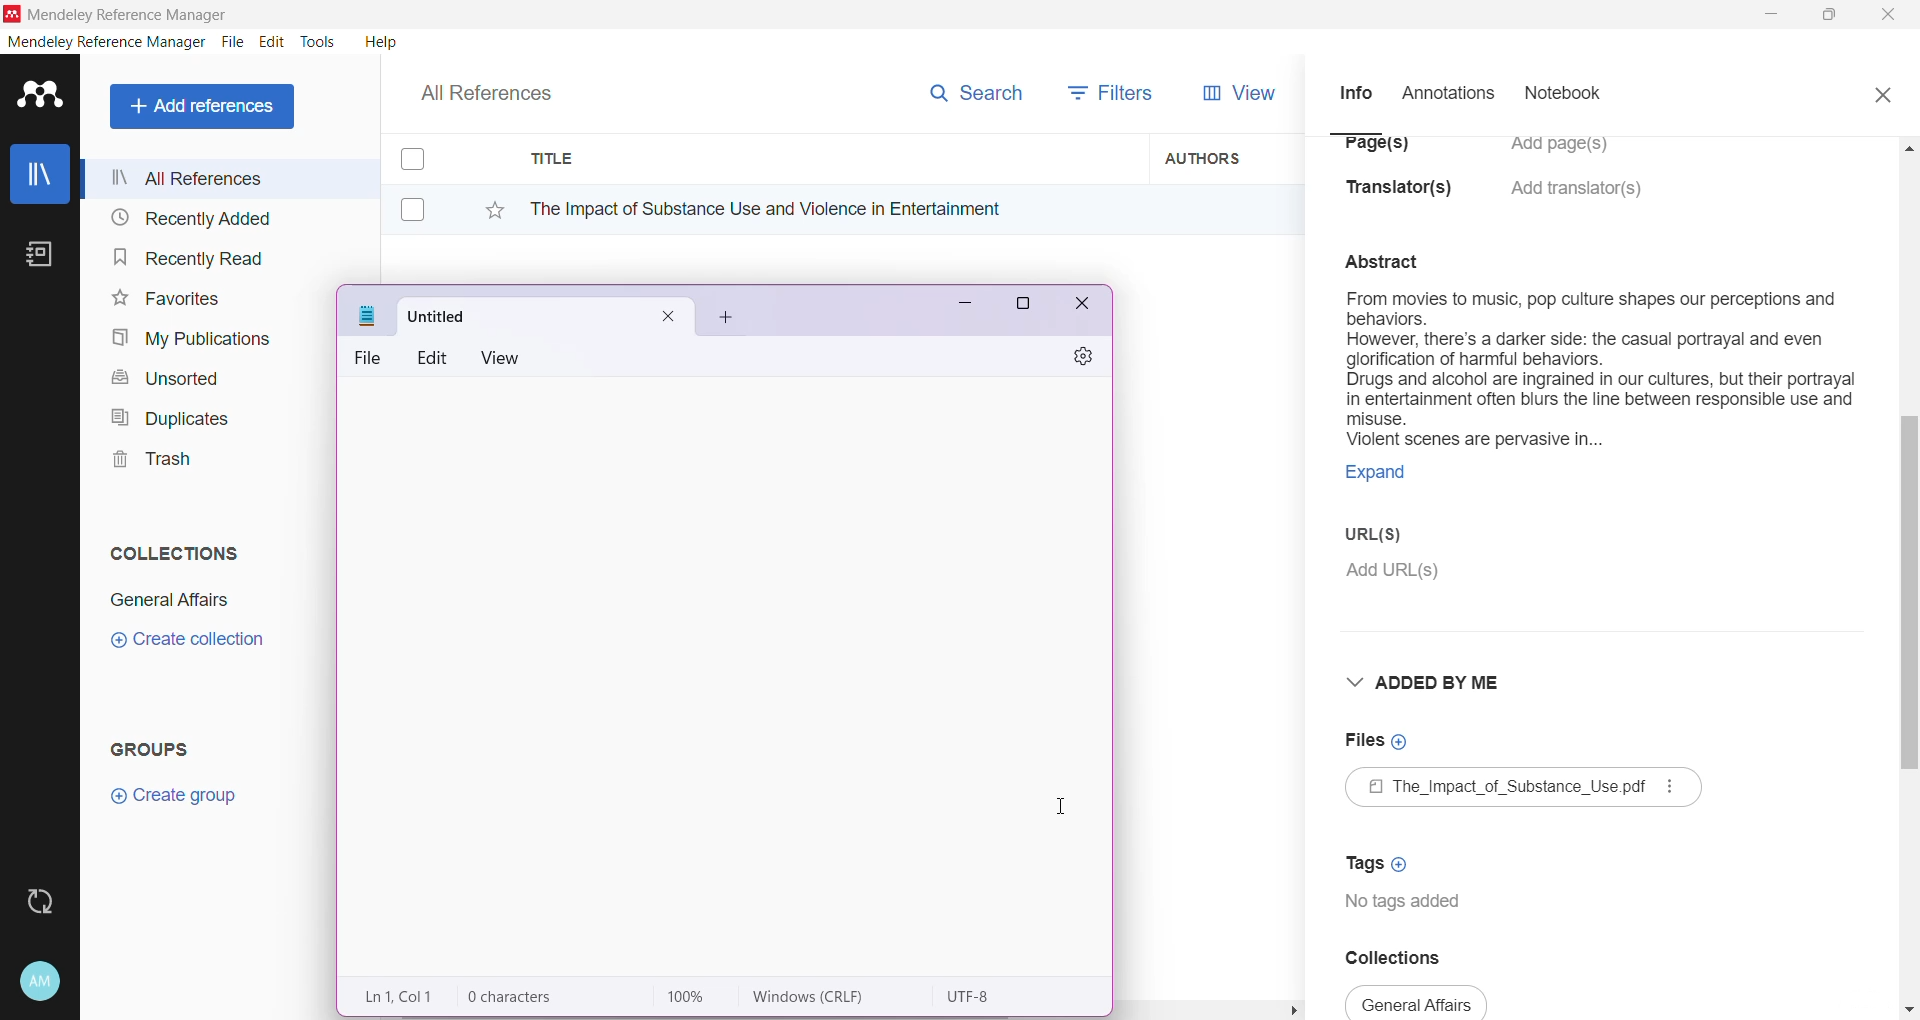  What do you see at coordinates (1526, 790) in the screenshot?
I see `Available File` at bounding box center [1526, 790].